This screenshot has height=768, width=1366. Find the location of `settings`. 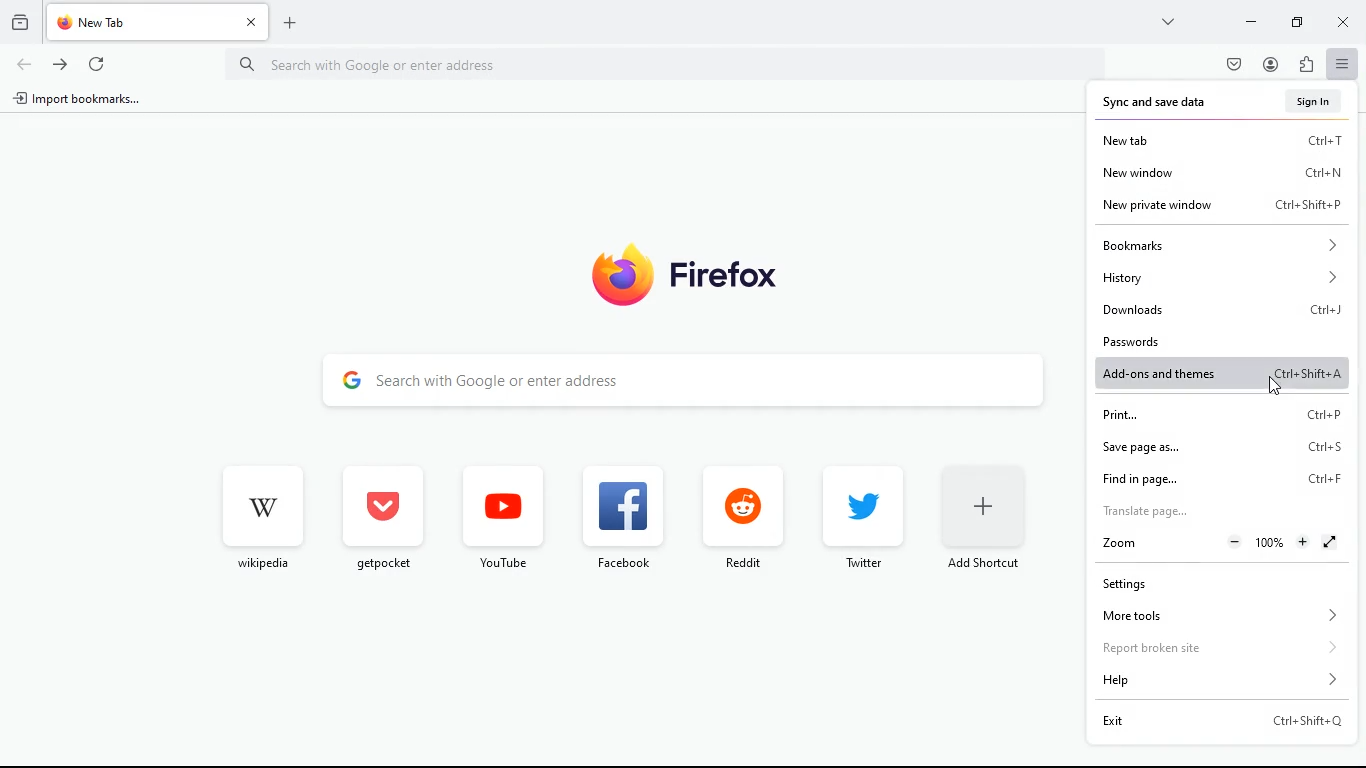

settings is located at coordinates (1214, 583).